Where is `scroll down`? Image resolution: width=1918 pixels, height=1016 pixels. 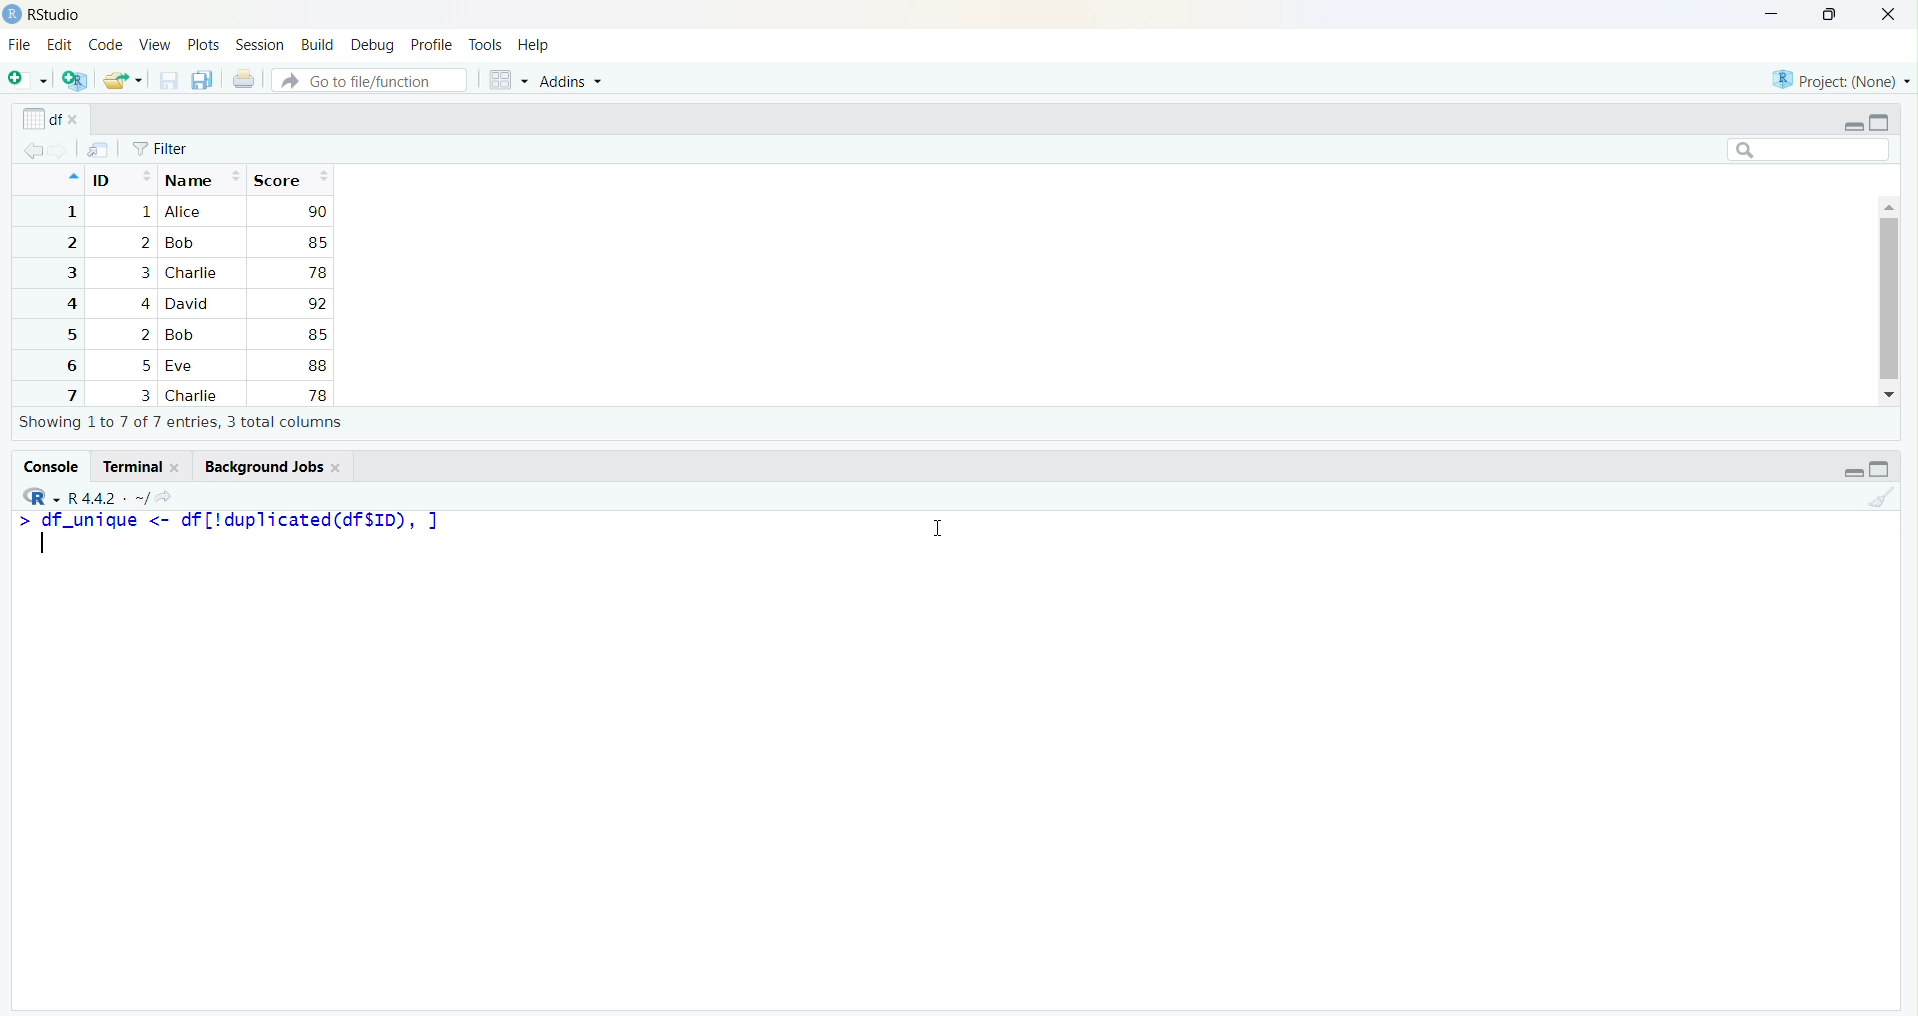
scroll down is located at coordinates (1891, 395).